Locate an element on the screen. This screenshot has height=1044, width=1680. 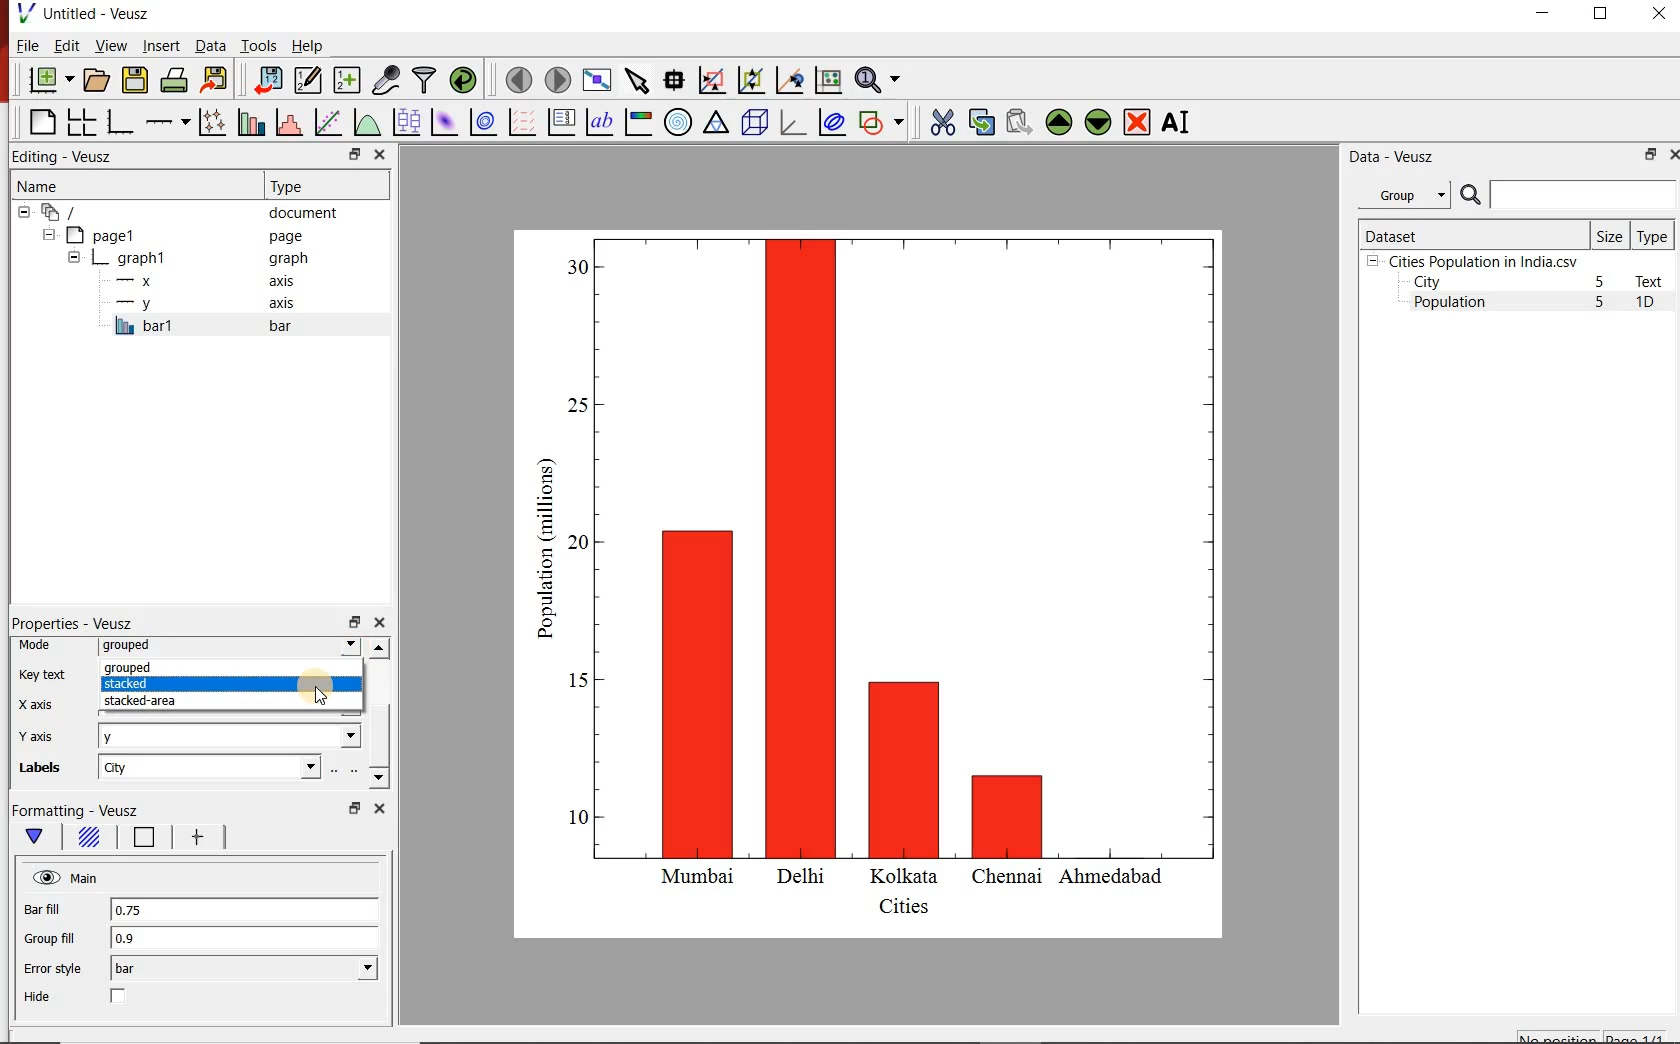
Group fill is located at coordinates (58, 938).